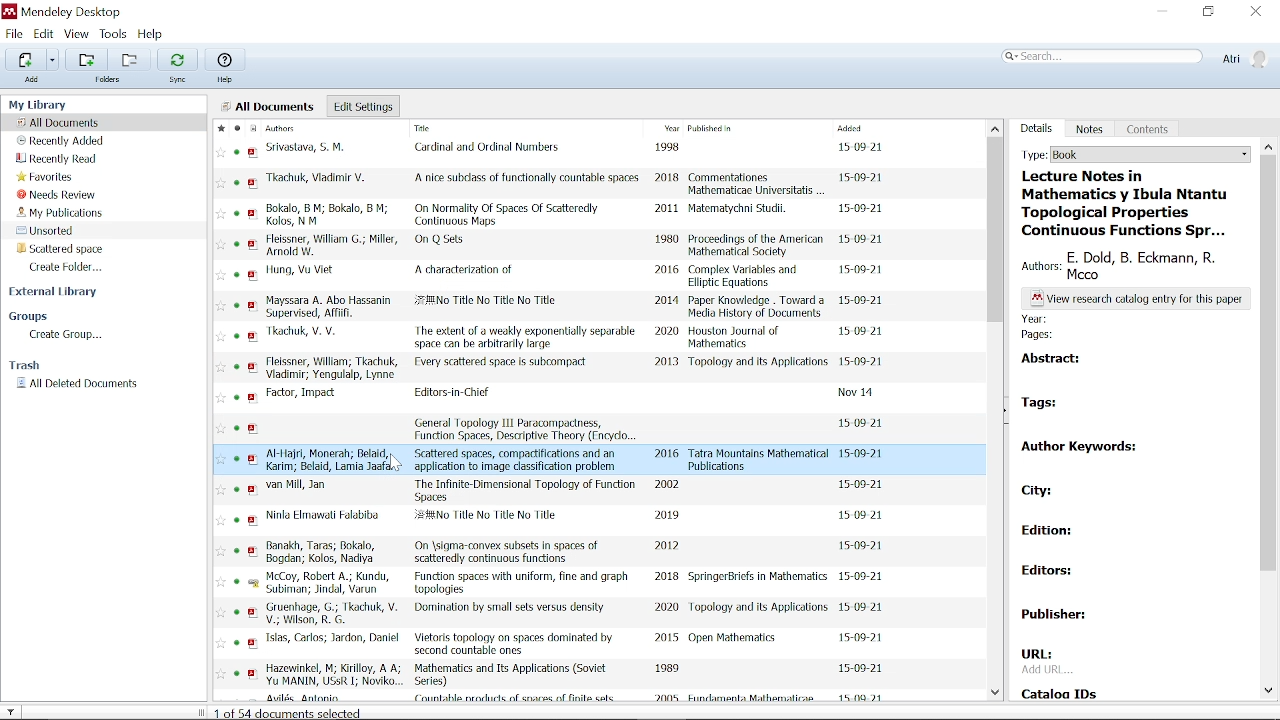  What do you see at coordinates (862, 485) in the screenshot?
I see `date` at bounding box center [862, 485].